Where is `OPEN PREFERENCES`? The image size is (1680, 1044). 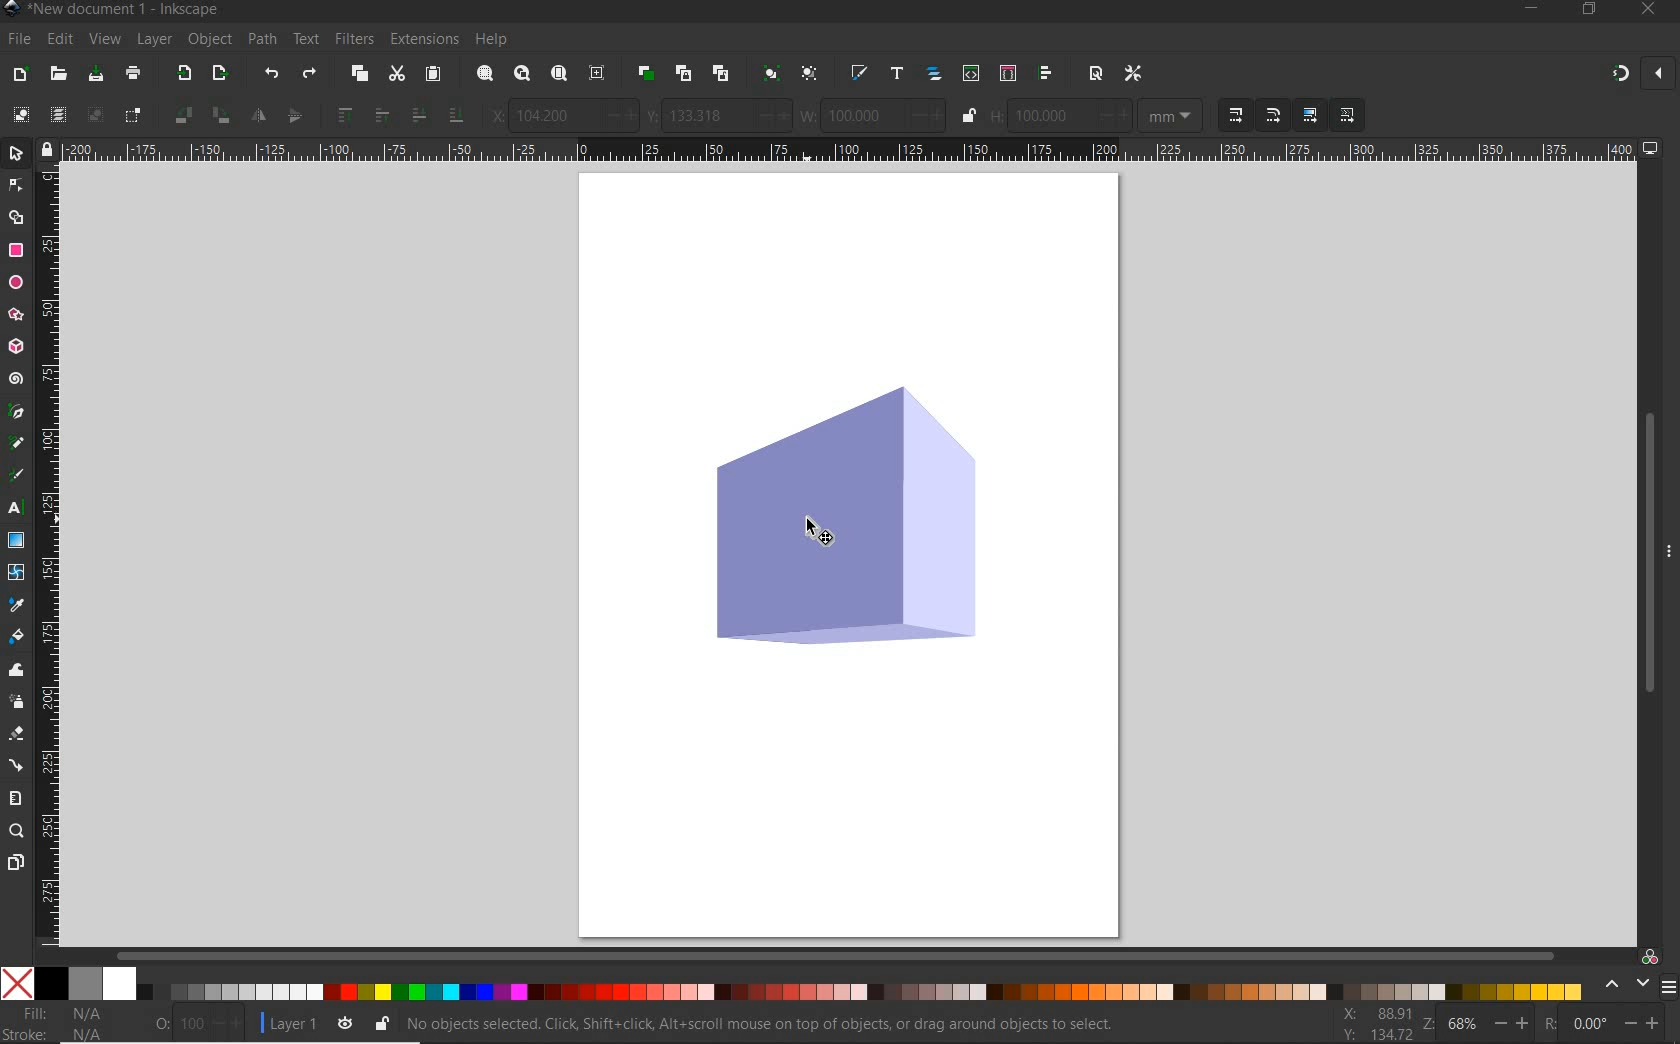 OPEN PREFERENCES is located at coordinates (1133, 75).